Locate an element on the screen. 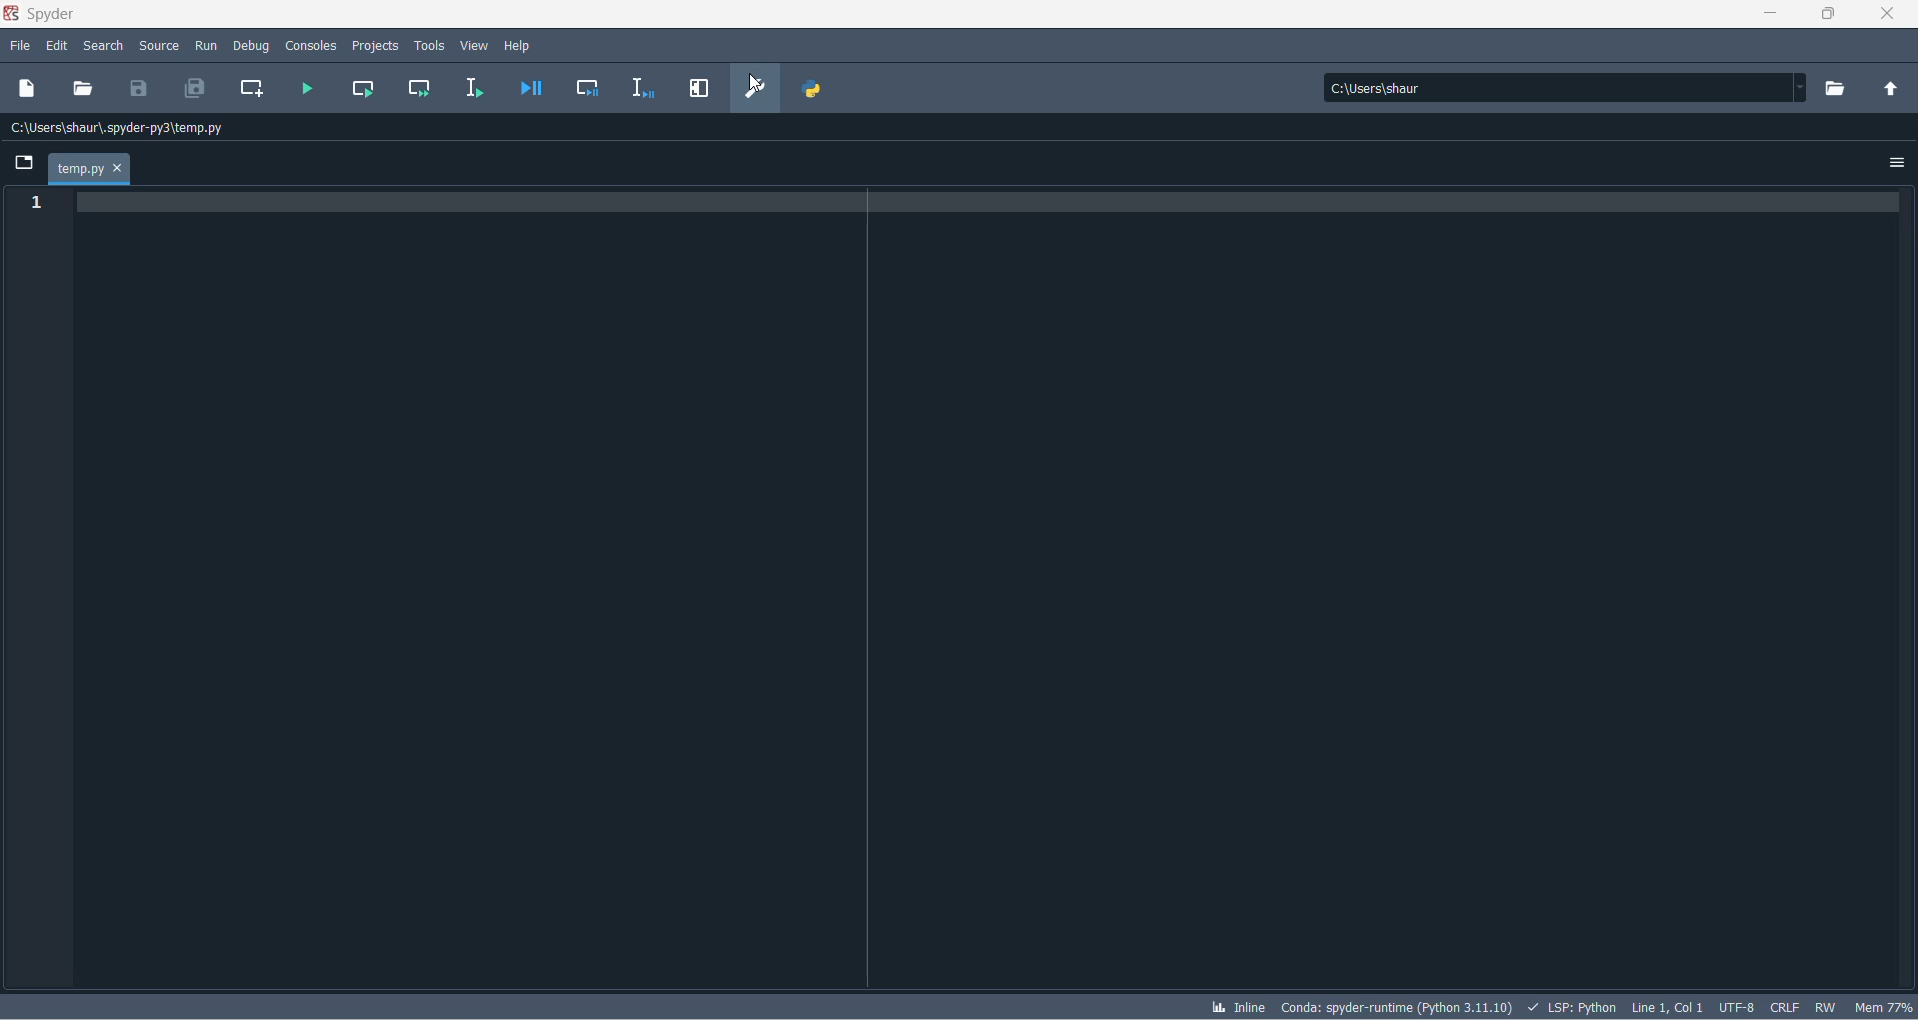 Image resolution: width=1918 pixels, height=1020 pixels. projects is located at coordinates (376, 44).